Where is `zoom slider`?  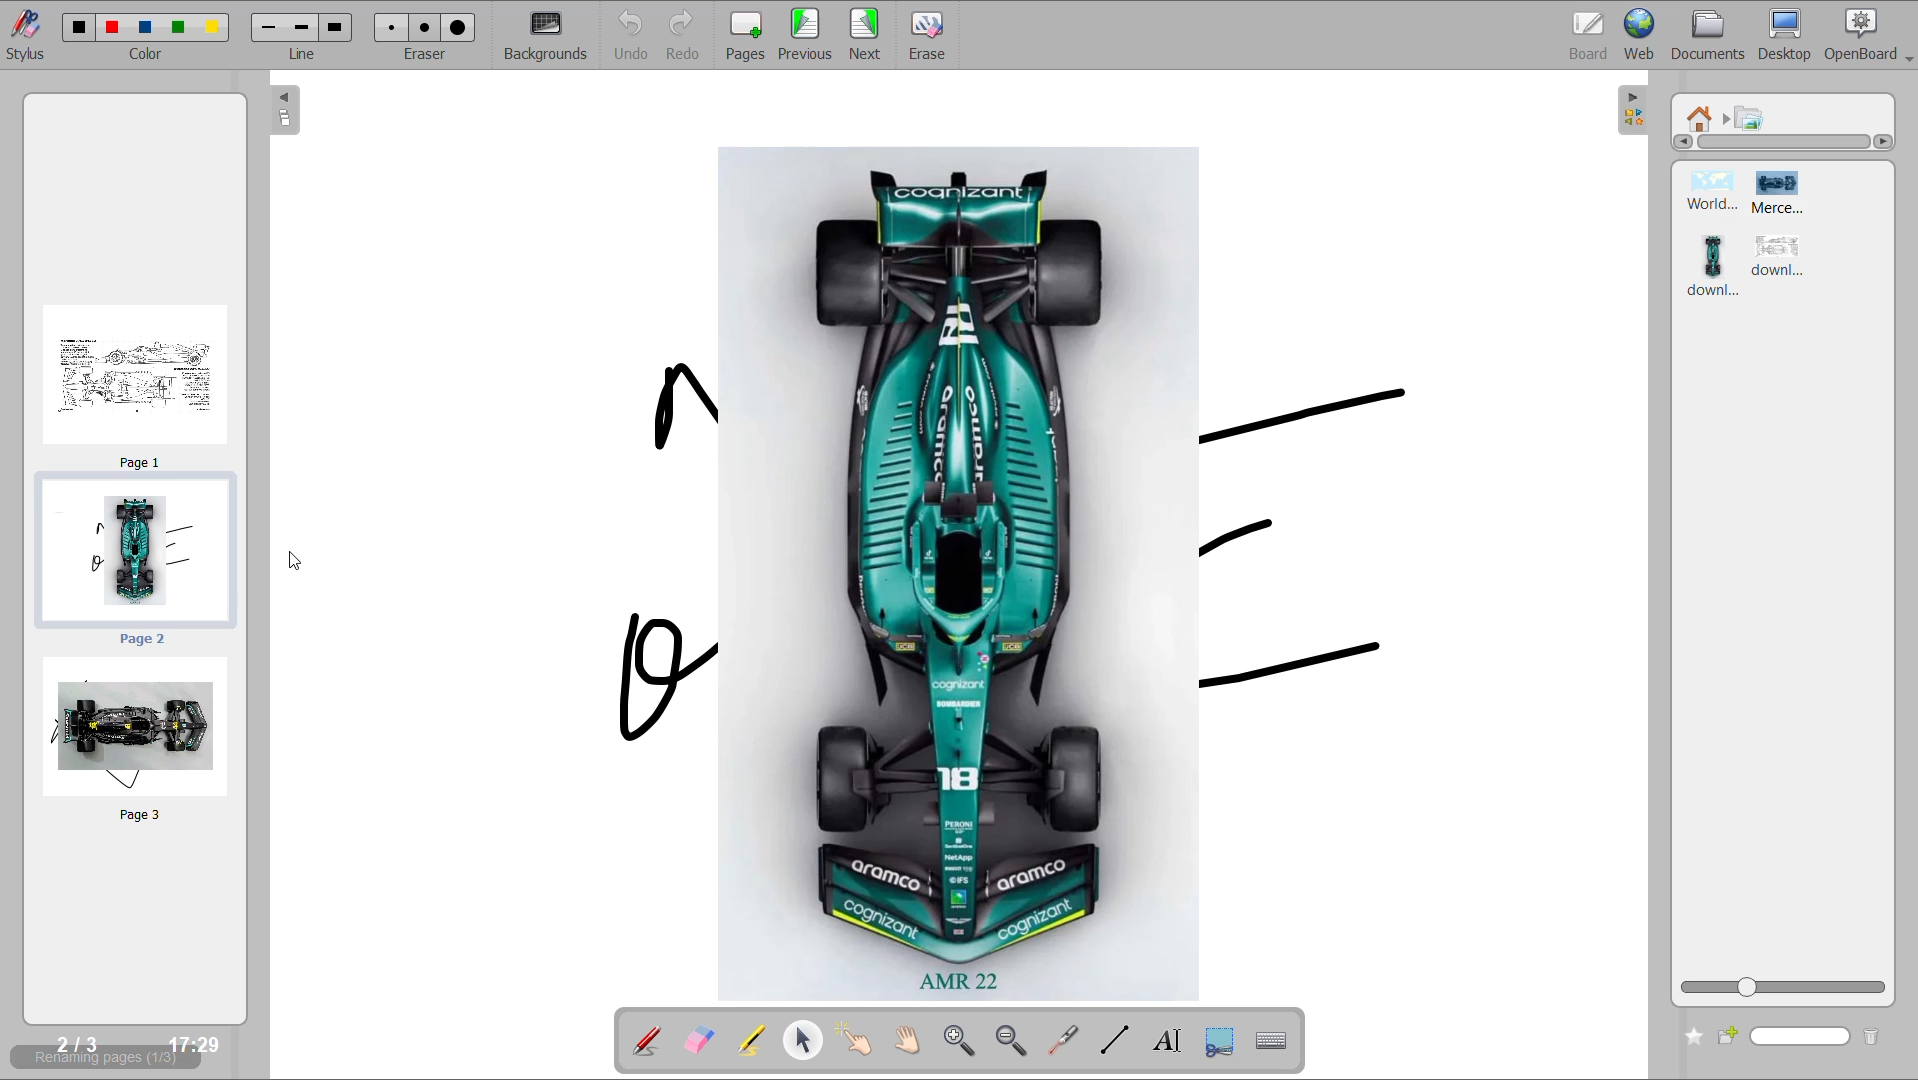
zoom slider is located at coordinates (1782, 985).